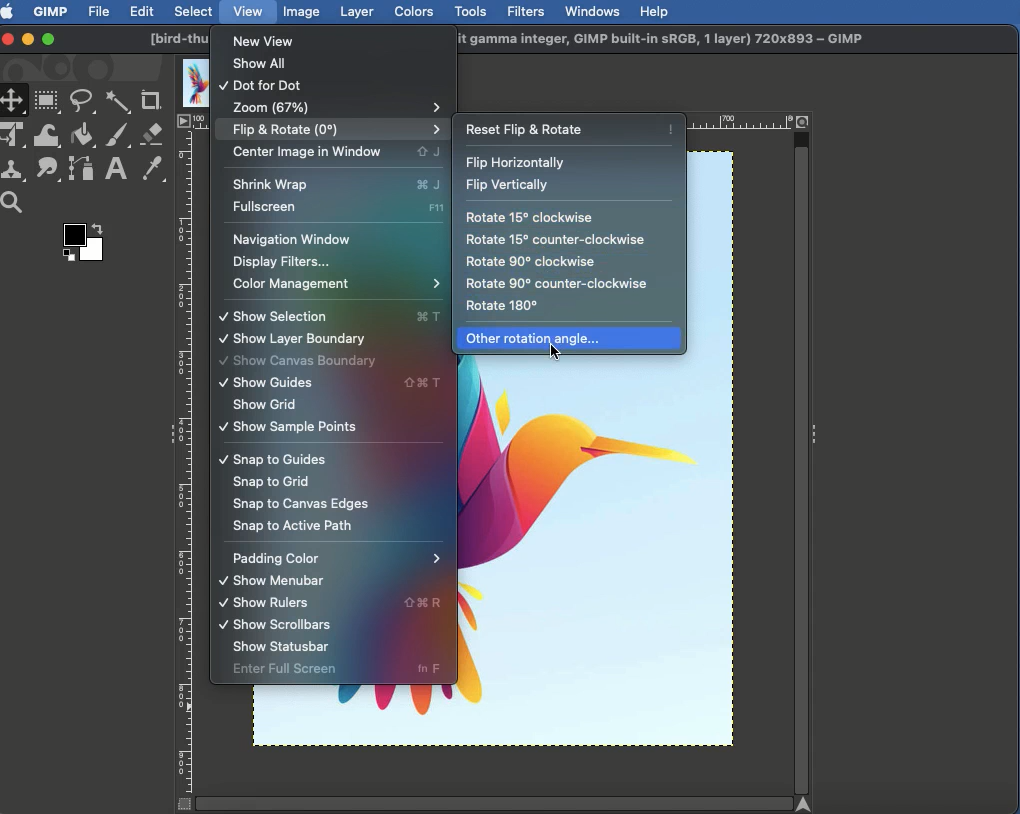  Describe the element at coordinates (433, 669) in the screenshot. I see `fn F` at that location.